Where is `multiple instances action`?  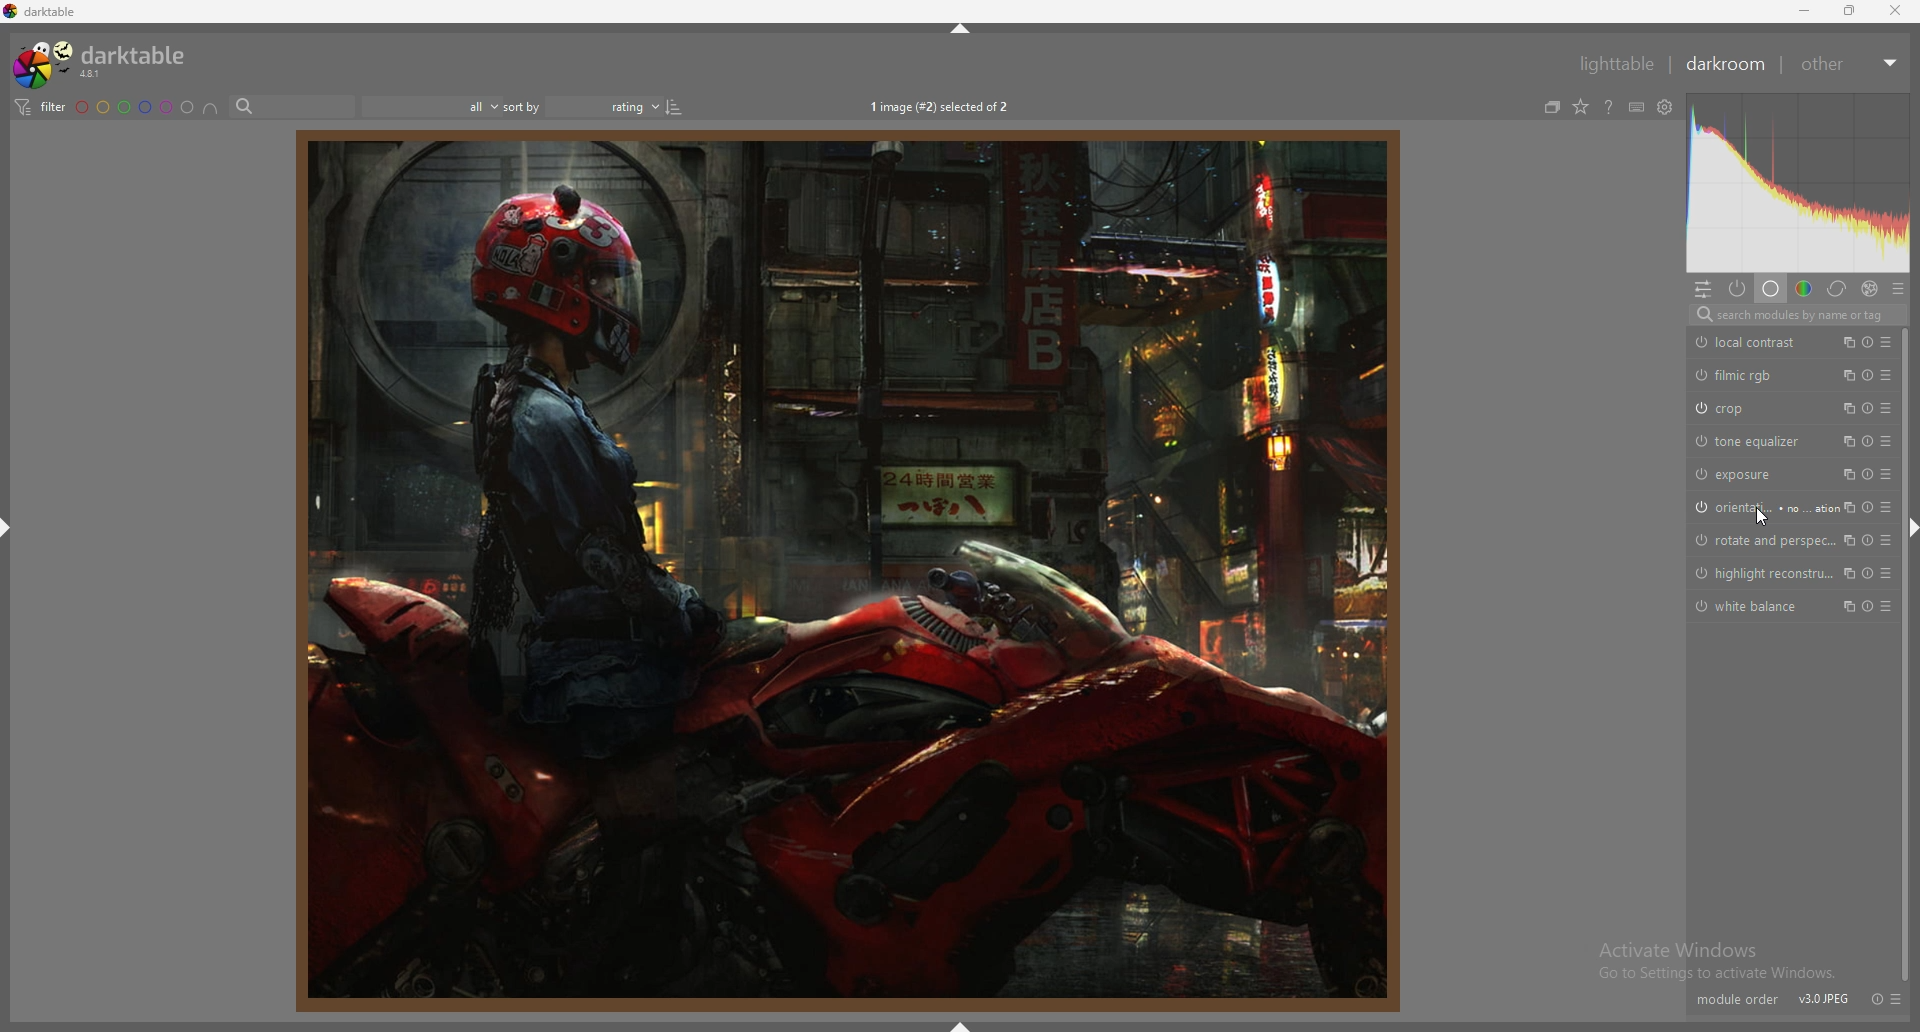
multiple instances action is located at coordinates (1844, 342).